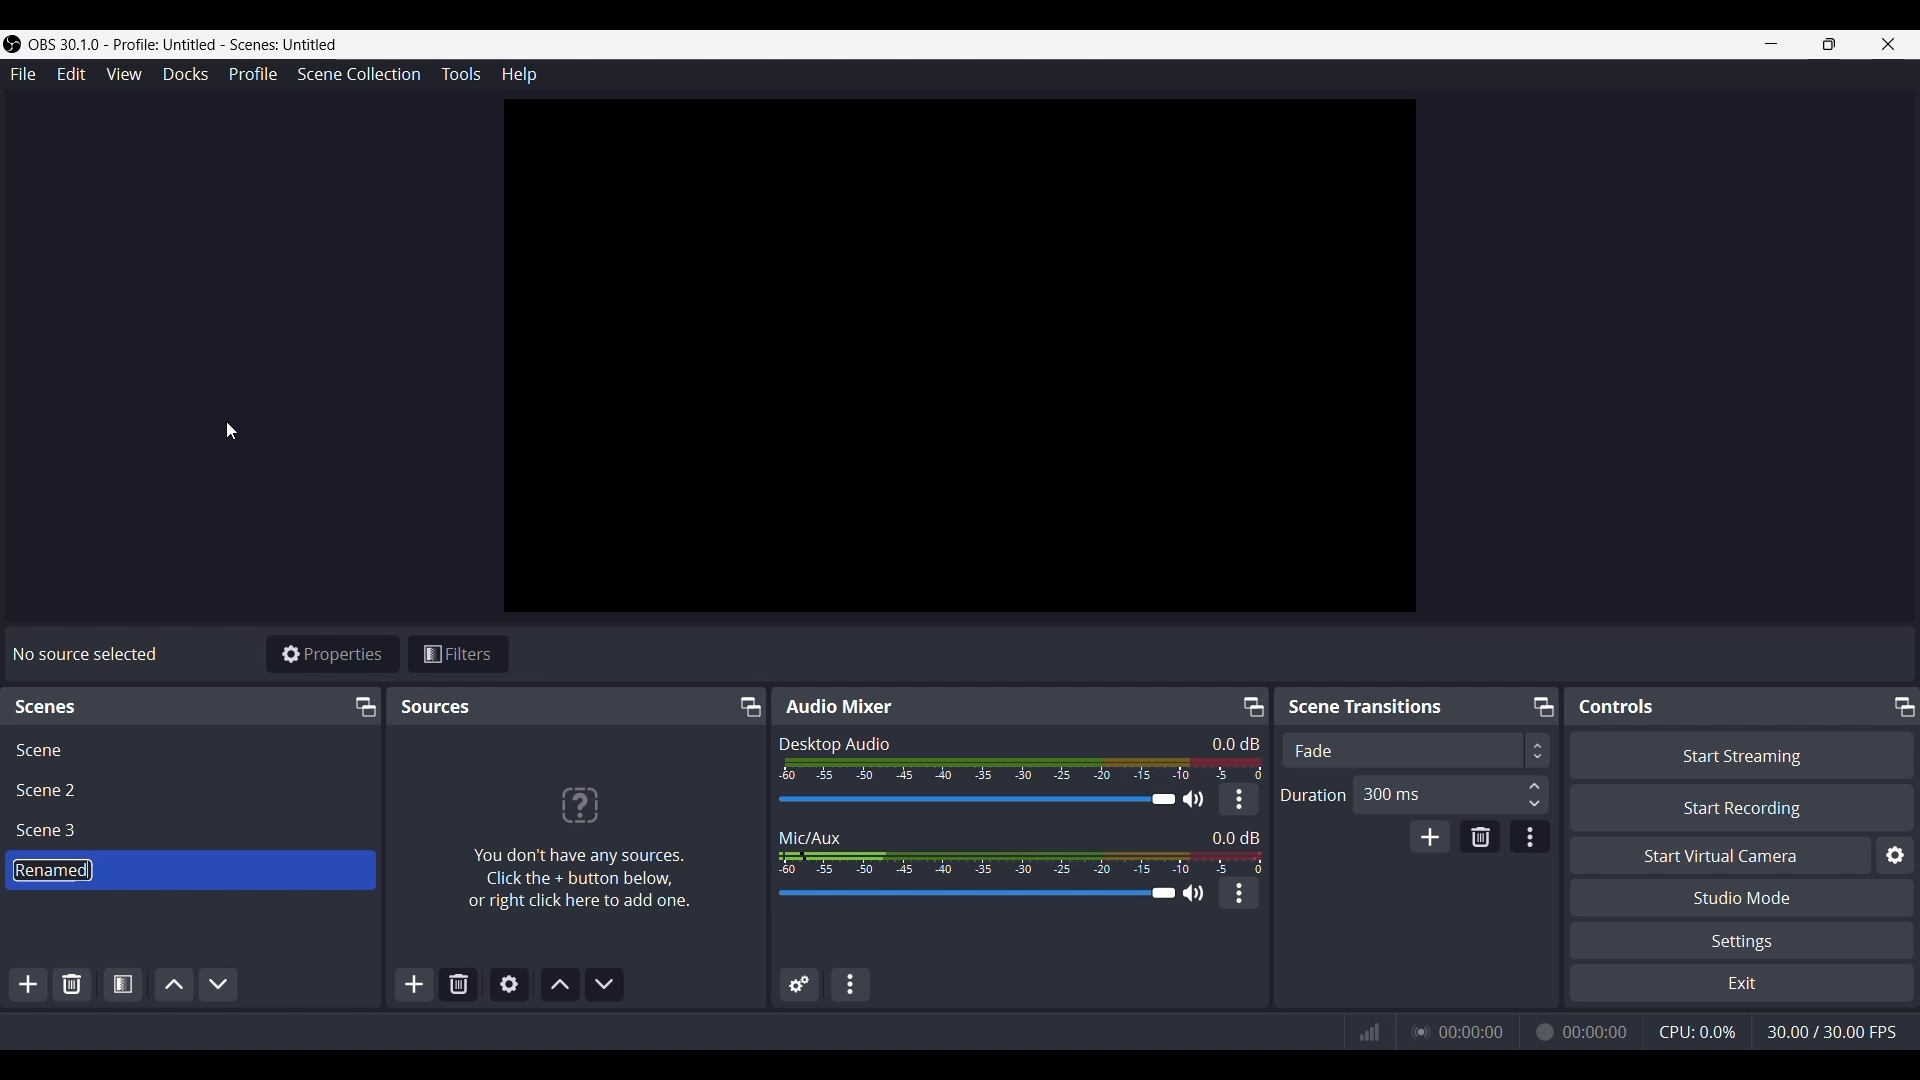  I want to click on Move scene down, so click(219, 983).